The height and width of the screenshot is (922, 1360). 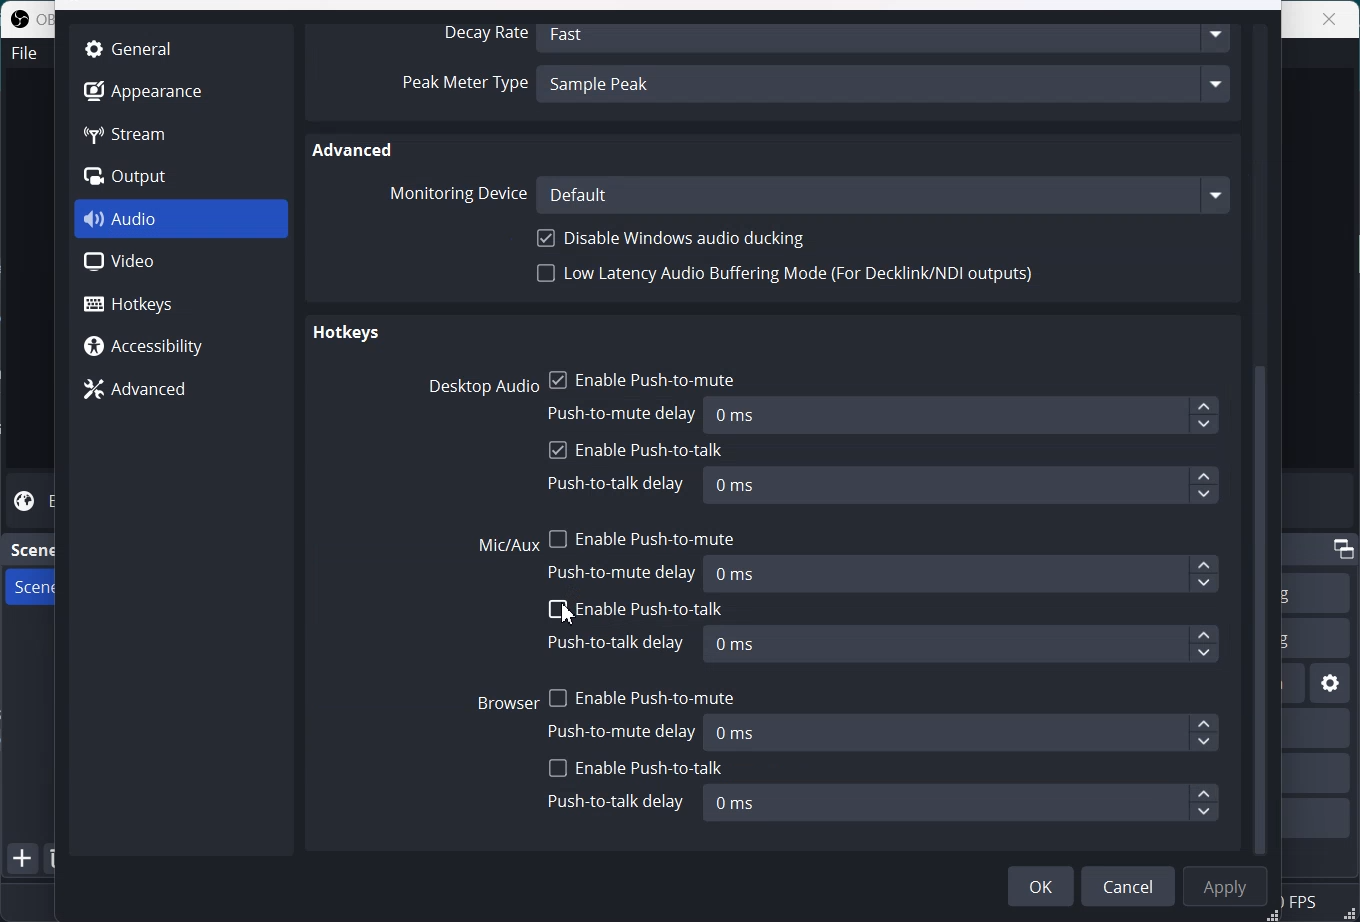 I want to click on 0 ms, so click(x=964, y=416).